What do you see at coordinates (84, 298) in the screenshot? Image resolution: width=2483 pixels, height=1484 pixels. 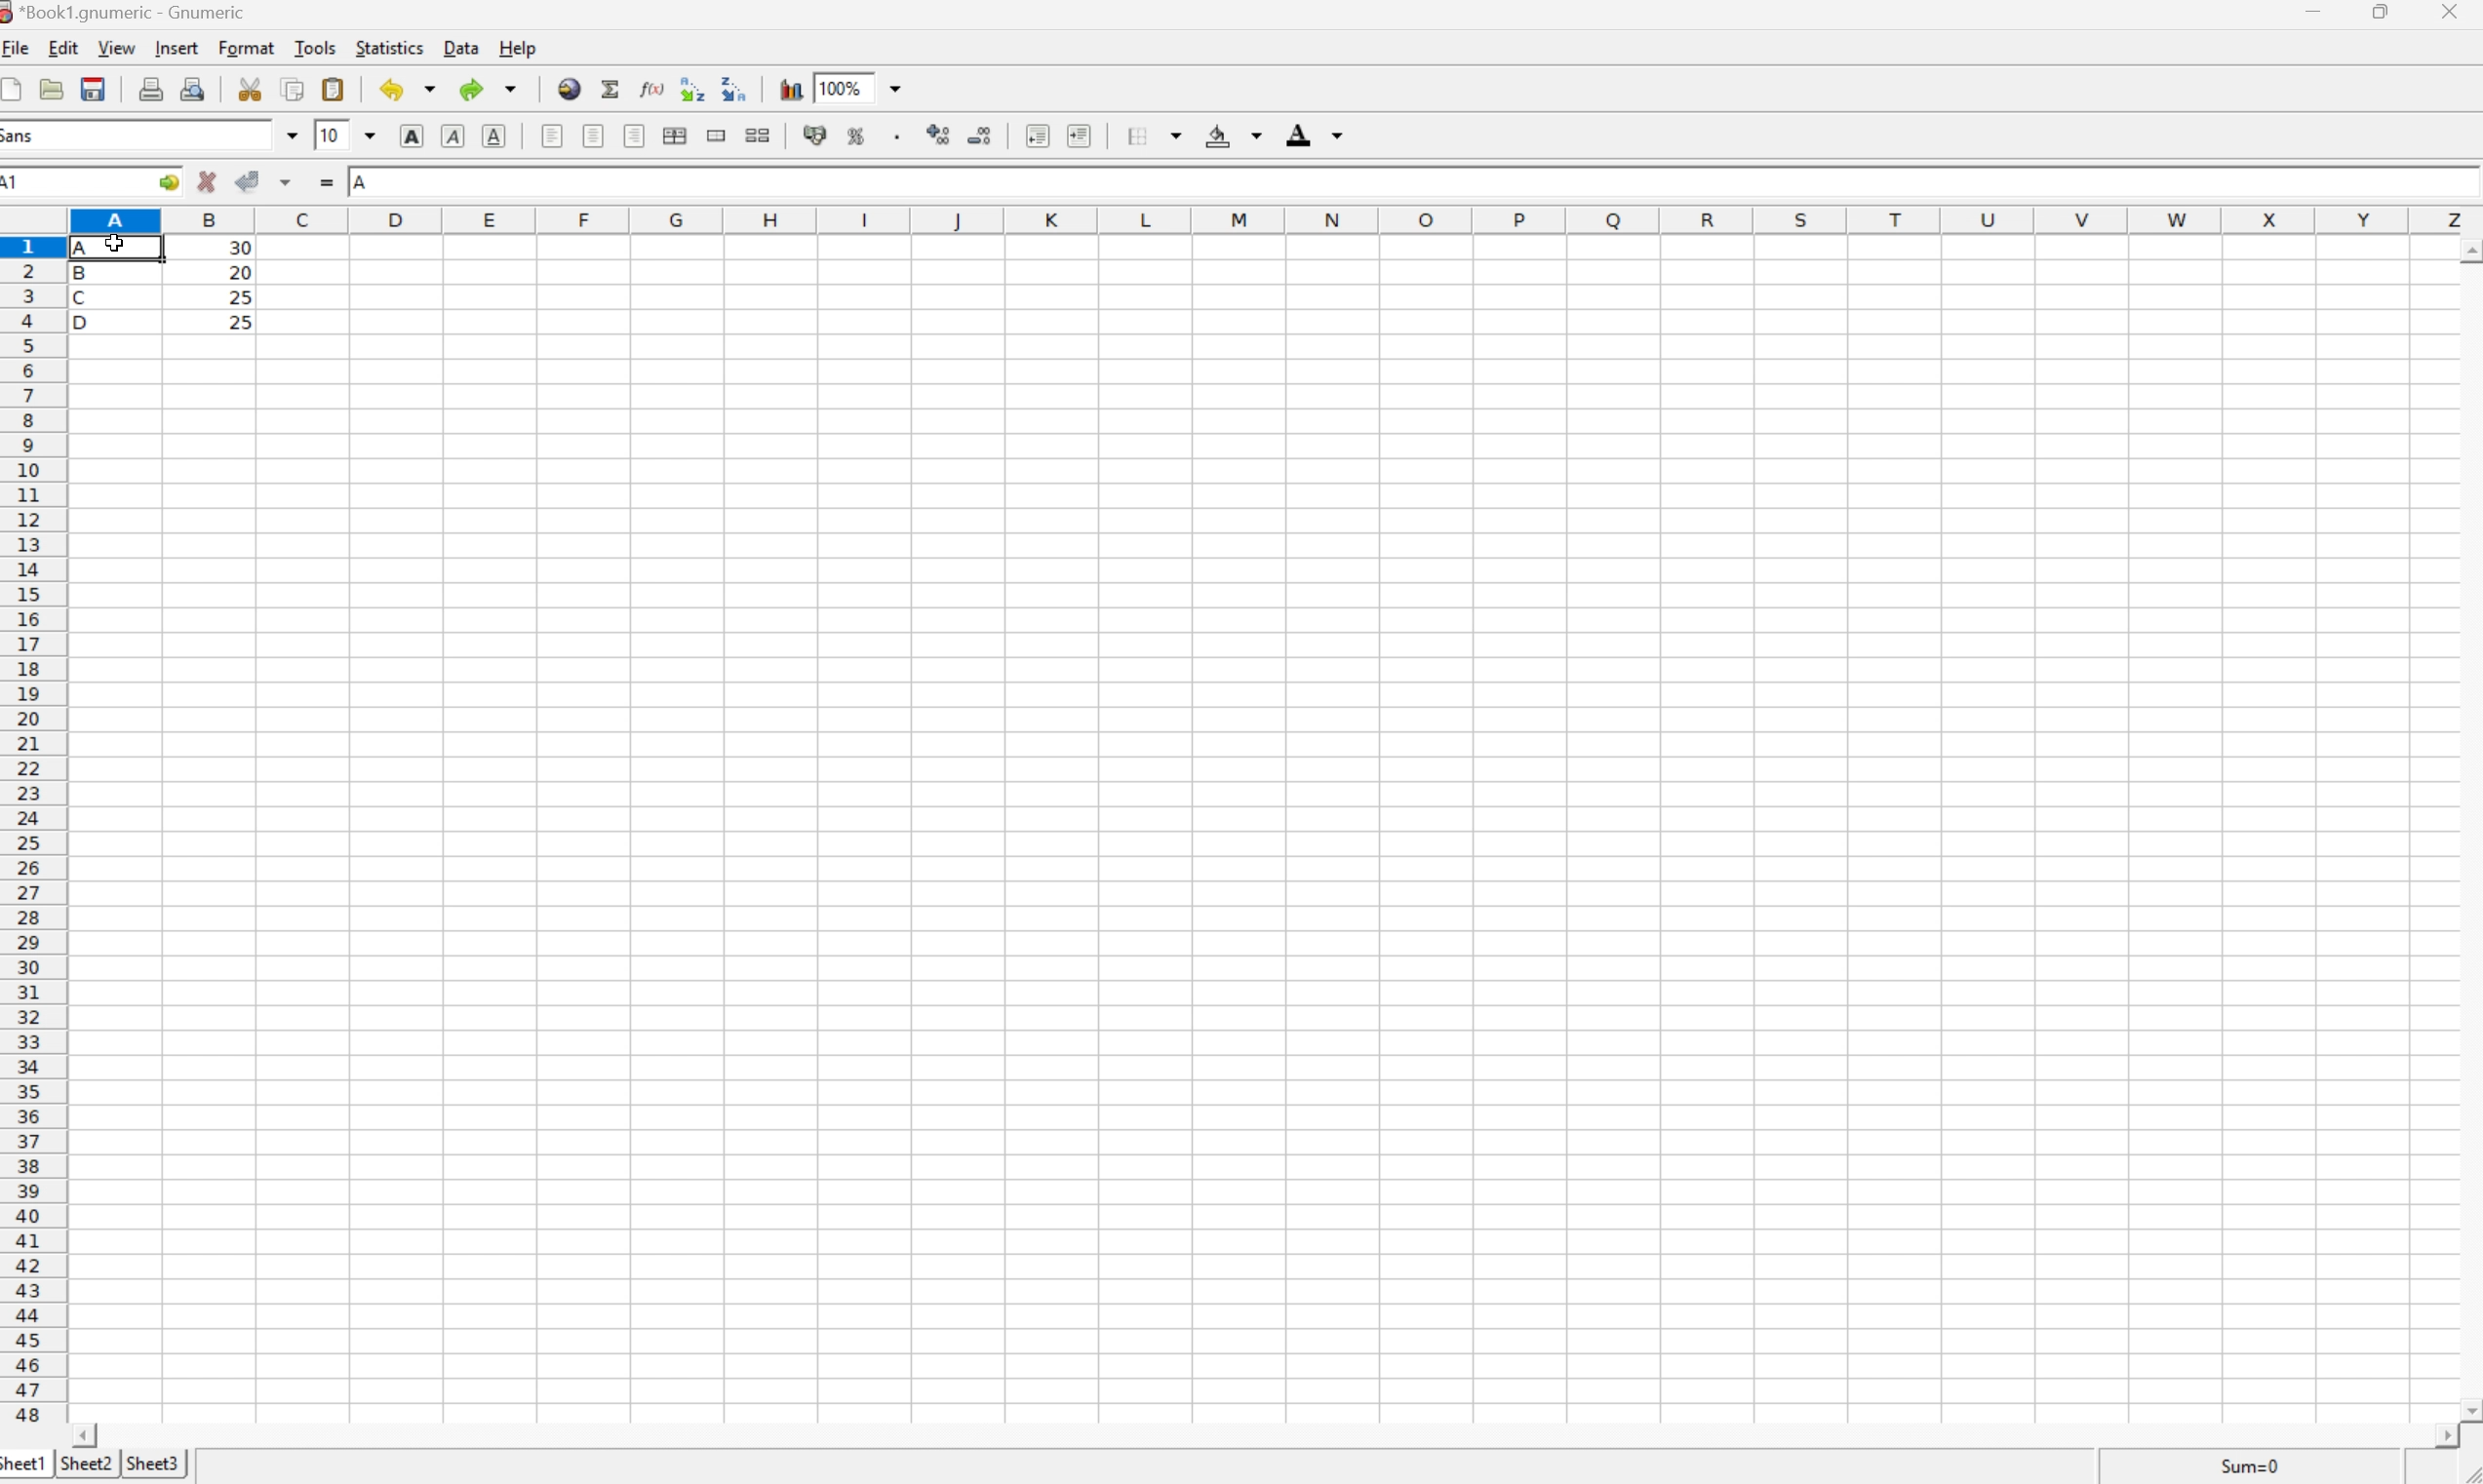 I see `C` at bounding box center [84, 298].